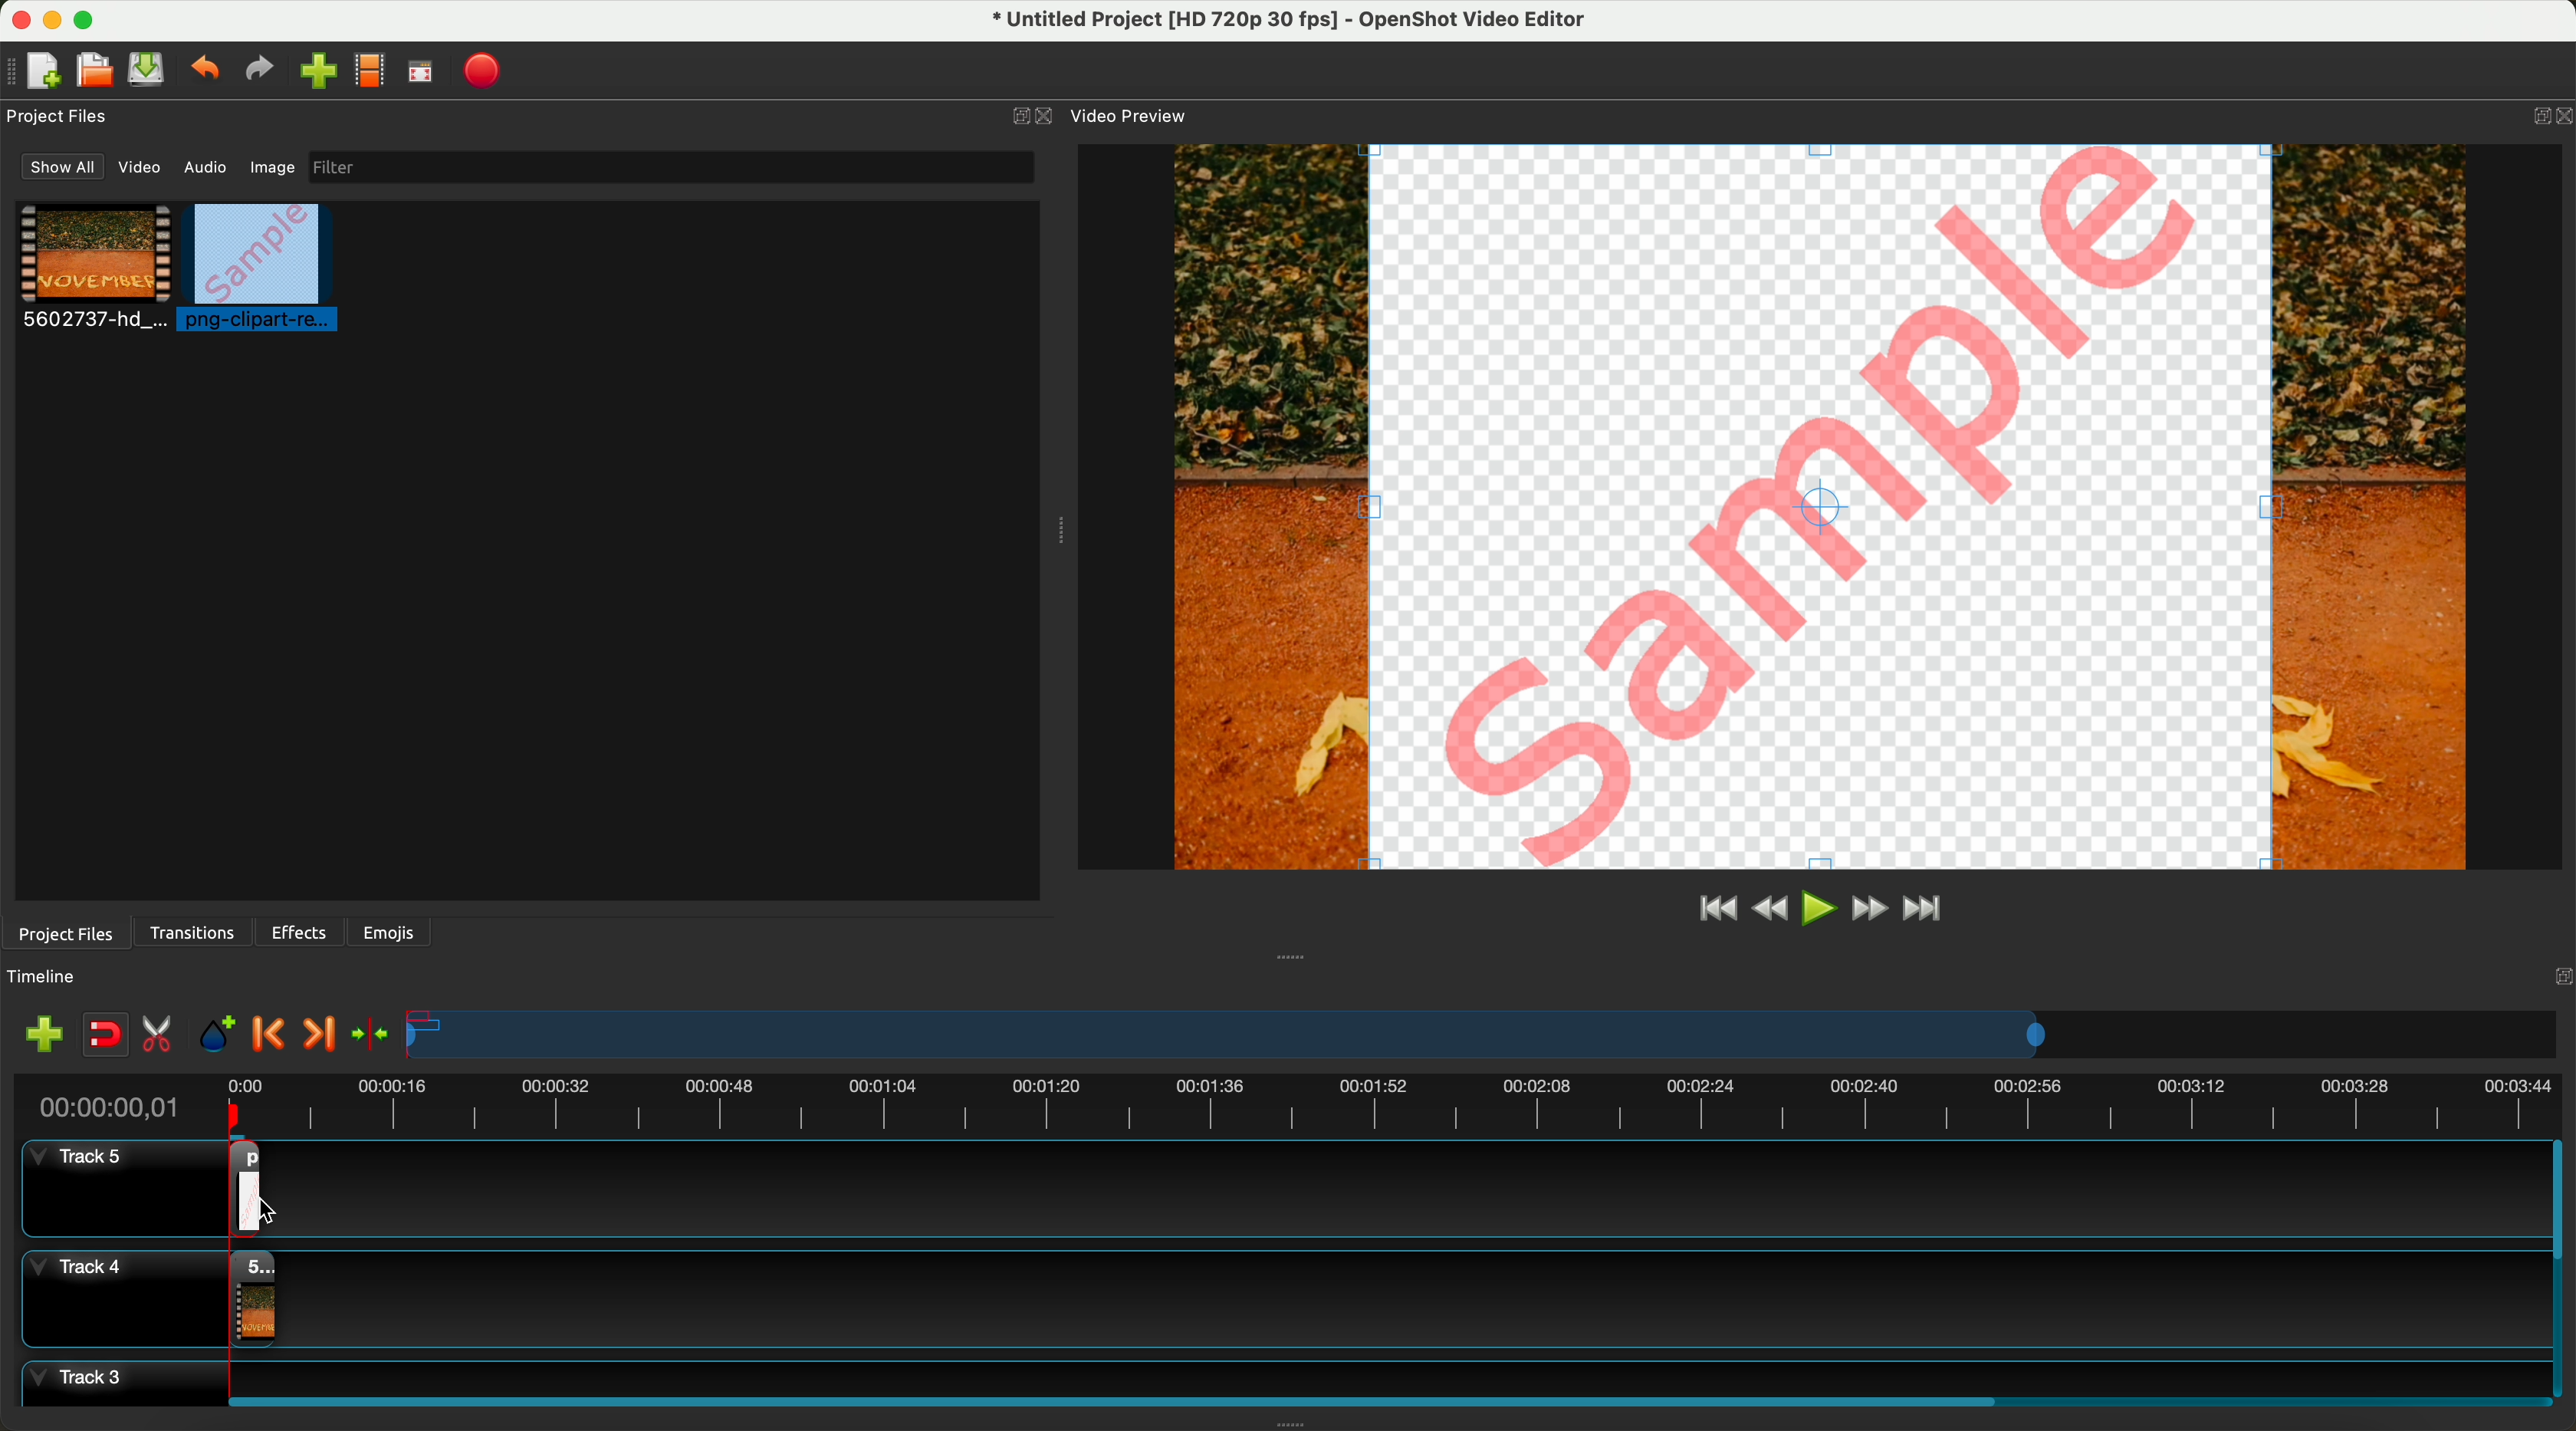  What do you see at coordinates (206, 166) in the screenshot?
I see `audio` at bounding box center [206, 166].